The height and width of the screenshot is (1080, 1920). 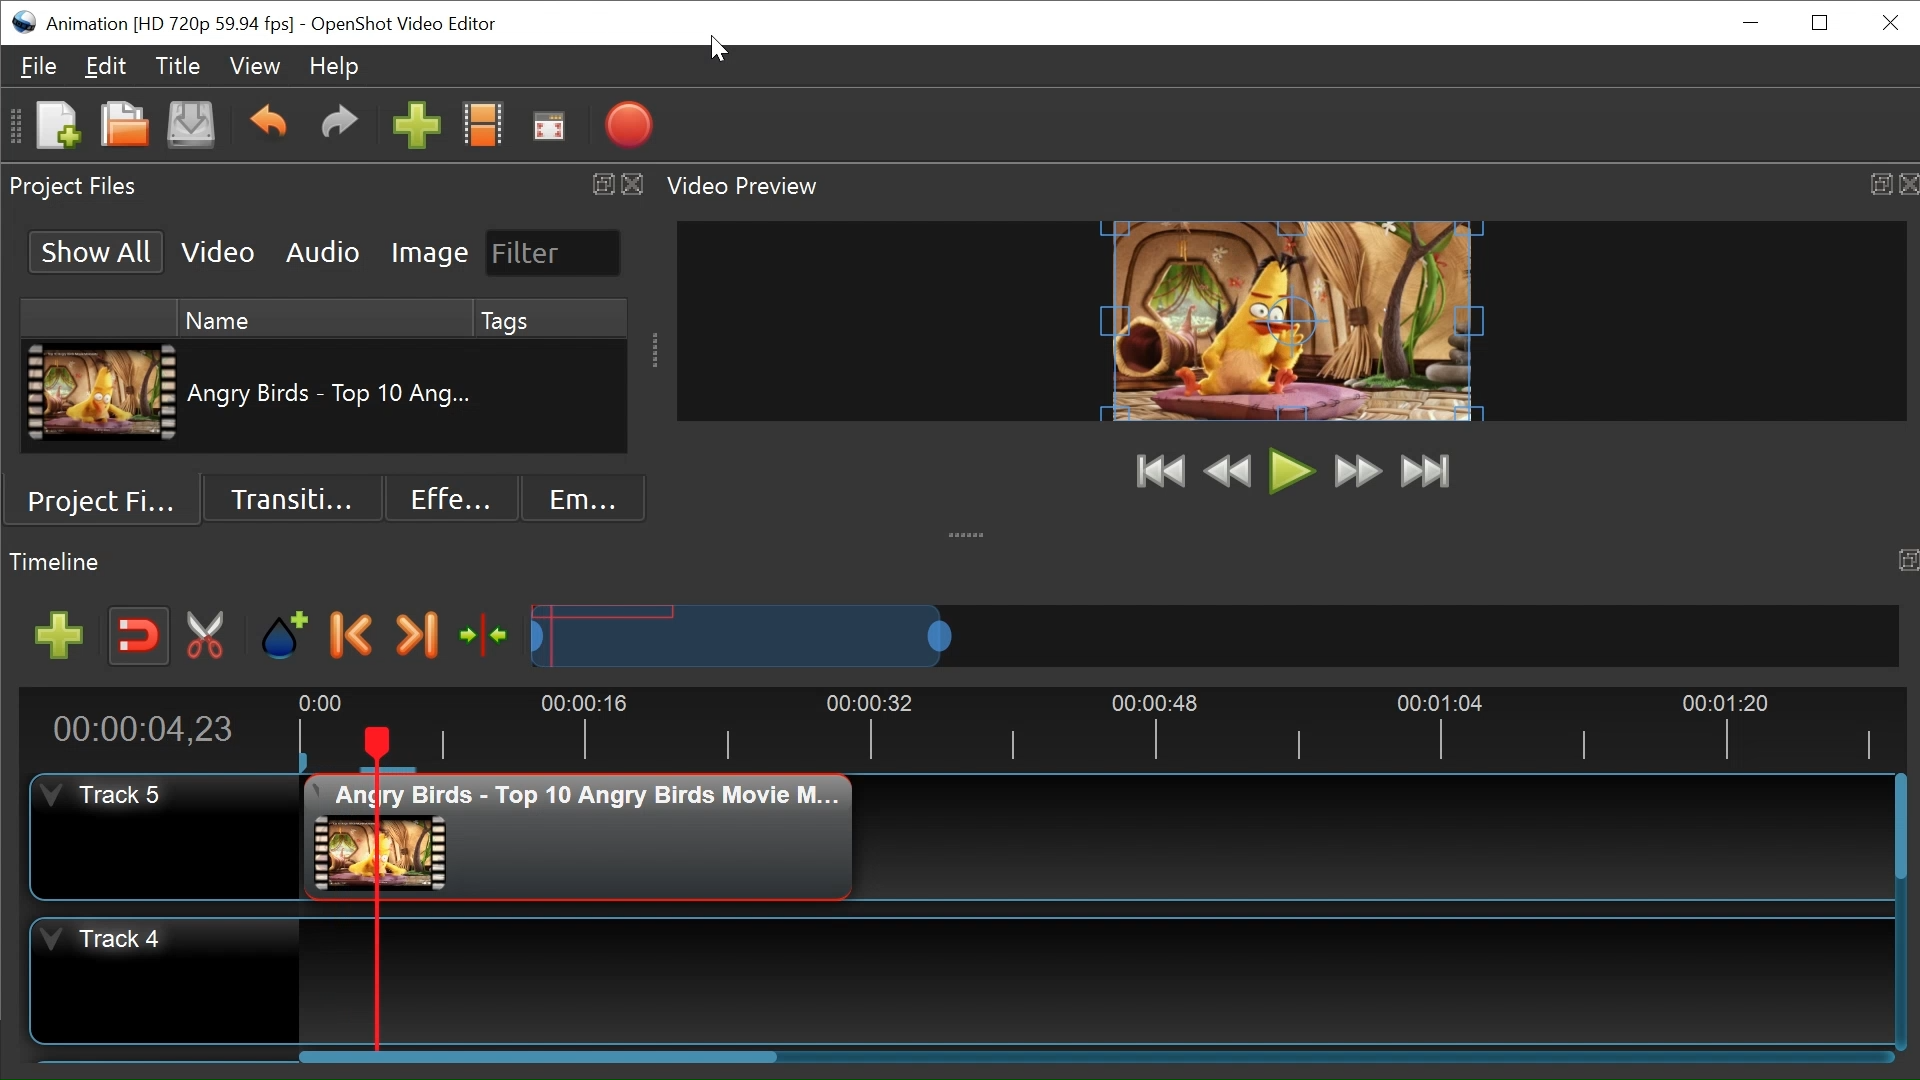 I want to click on Emoji, so click(x=584, y=498).